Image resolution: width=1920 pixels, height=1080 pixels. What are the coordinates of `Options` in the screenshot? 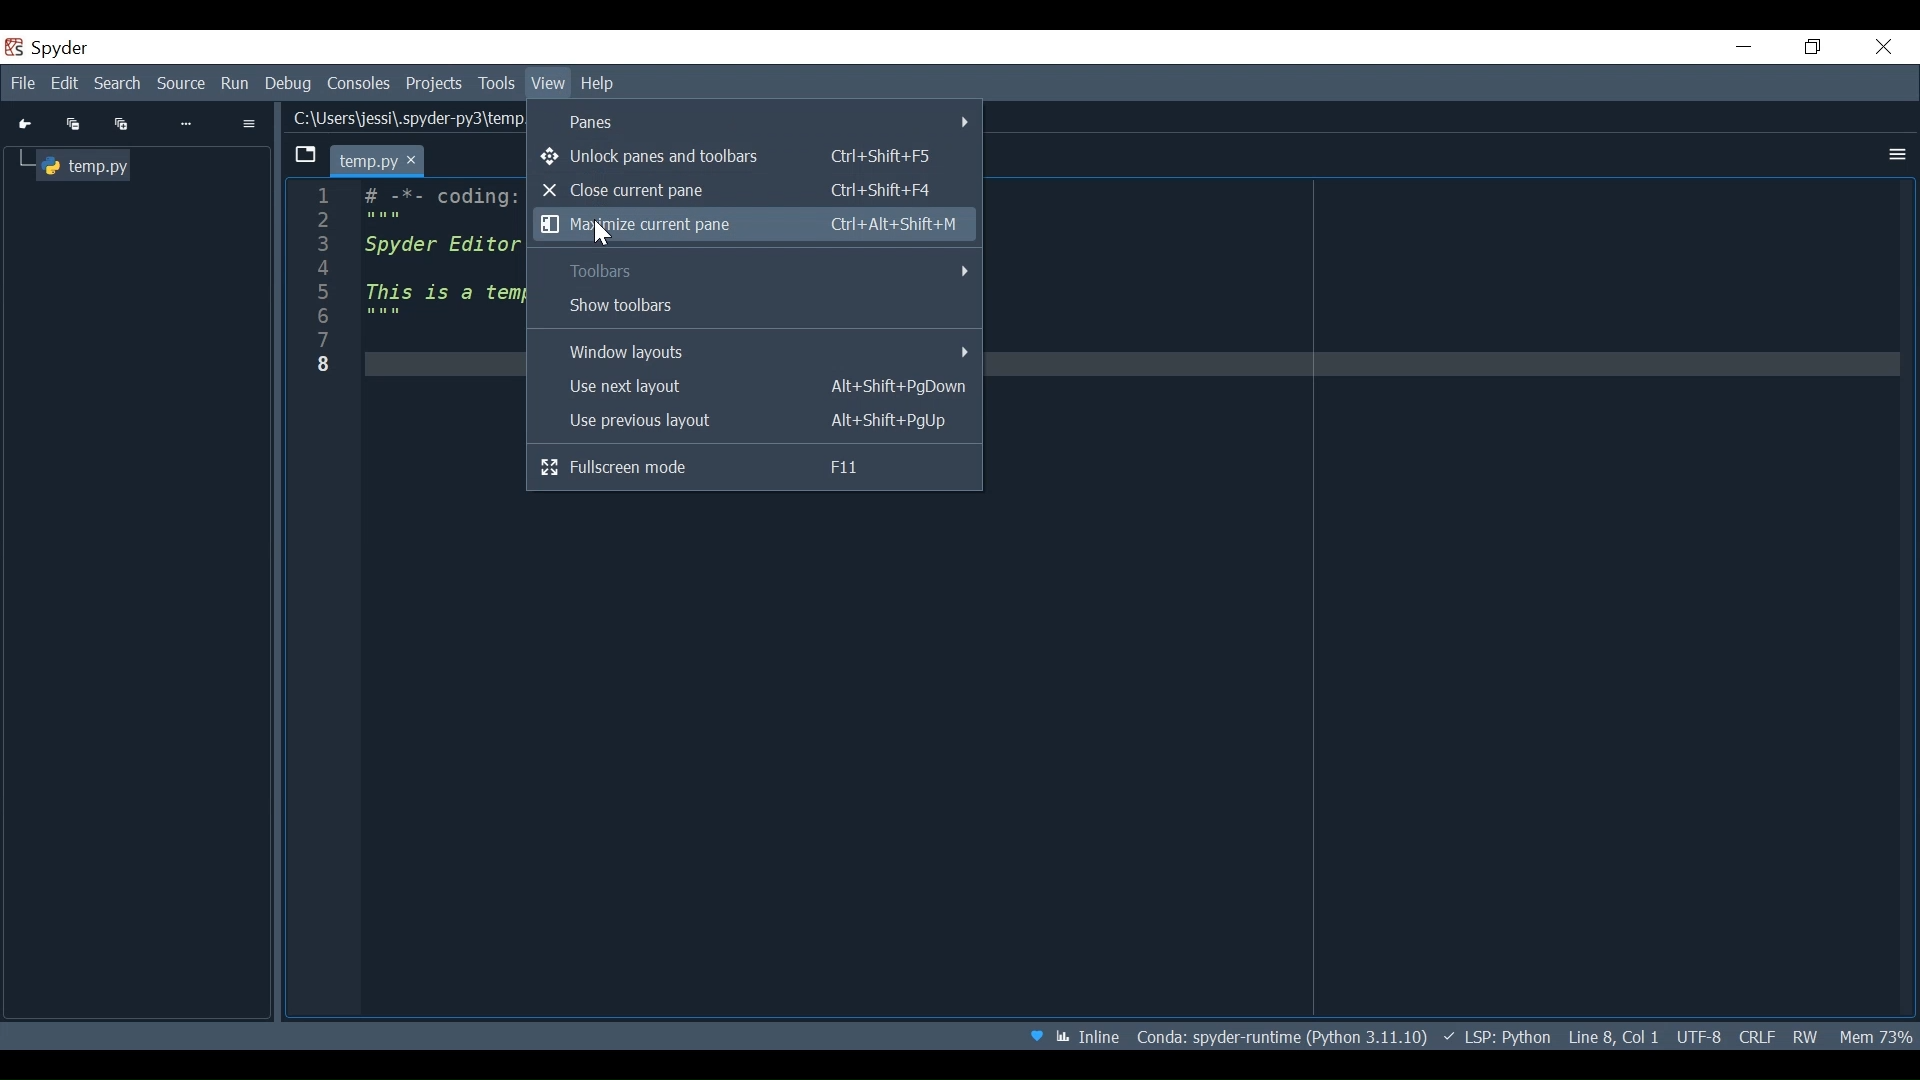 It's located at (250, 126).